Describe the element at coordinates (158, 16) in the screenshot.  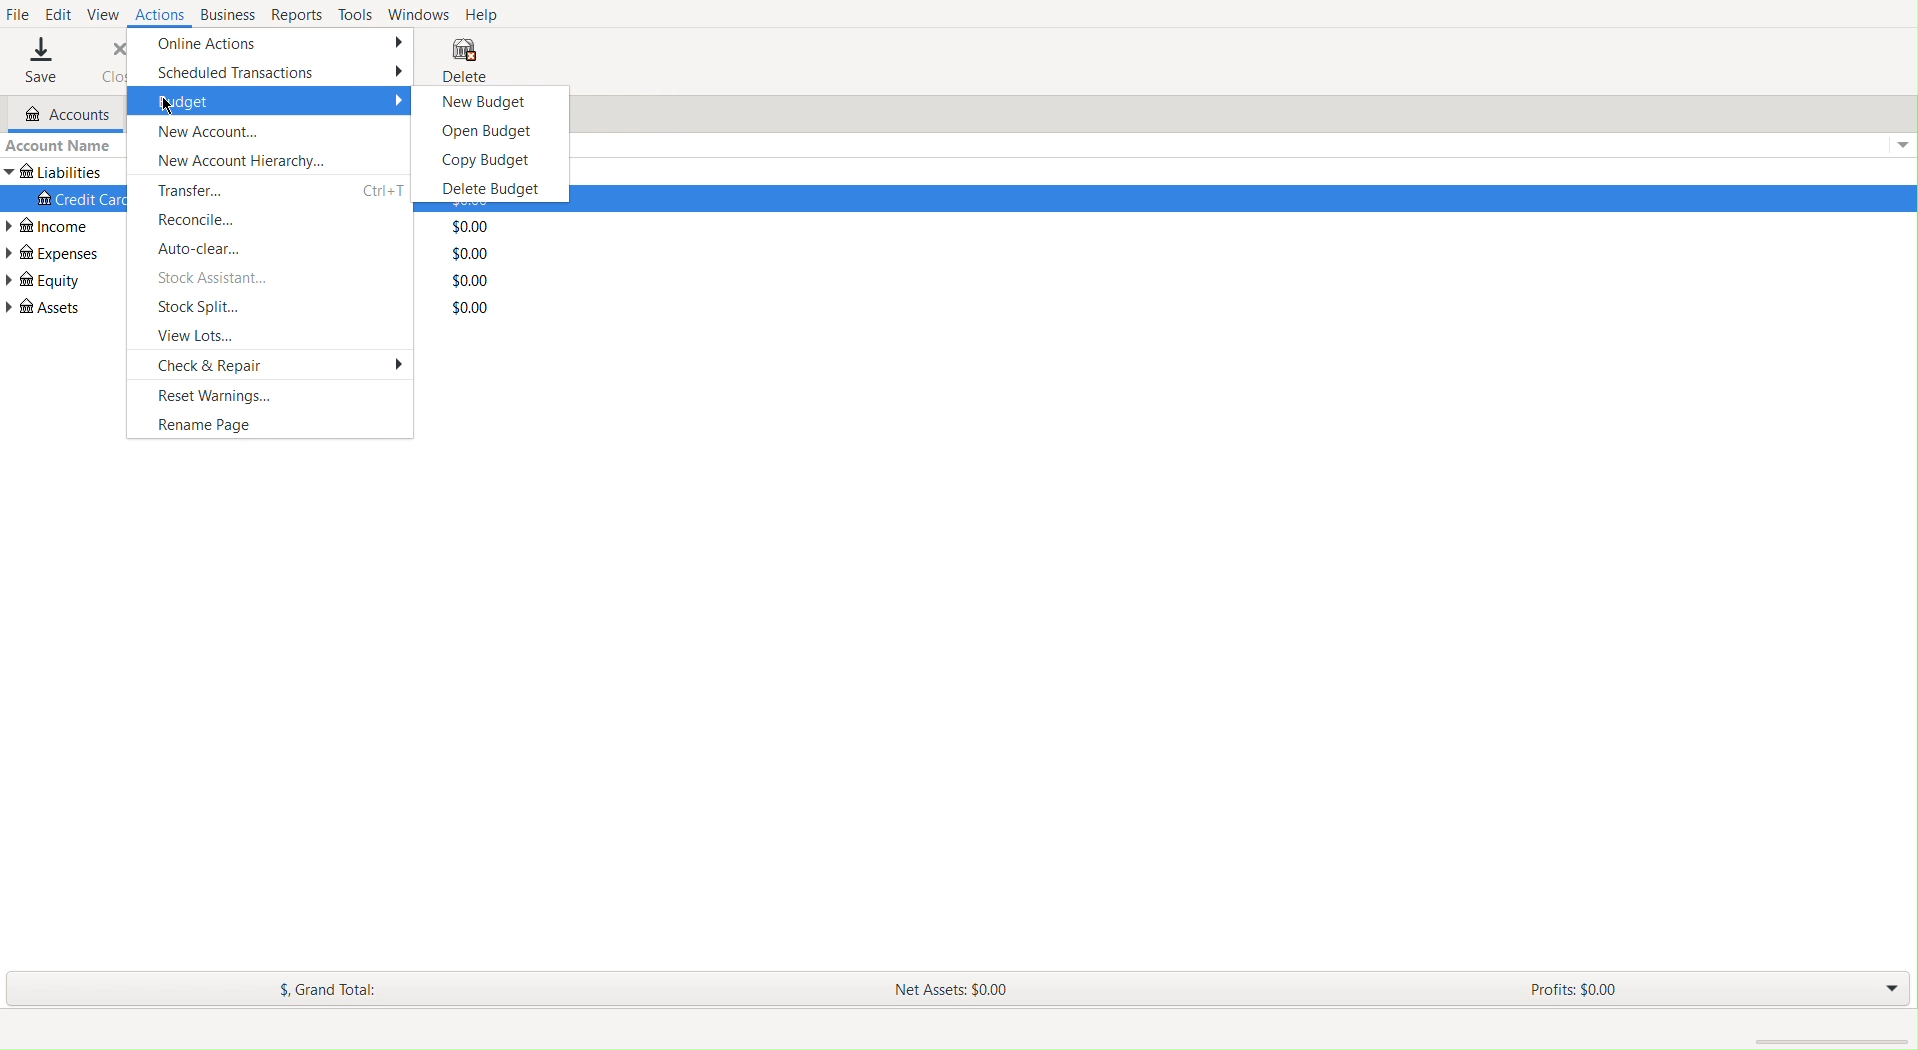
I see `Actions` at that location.